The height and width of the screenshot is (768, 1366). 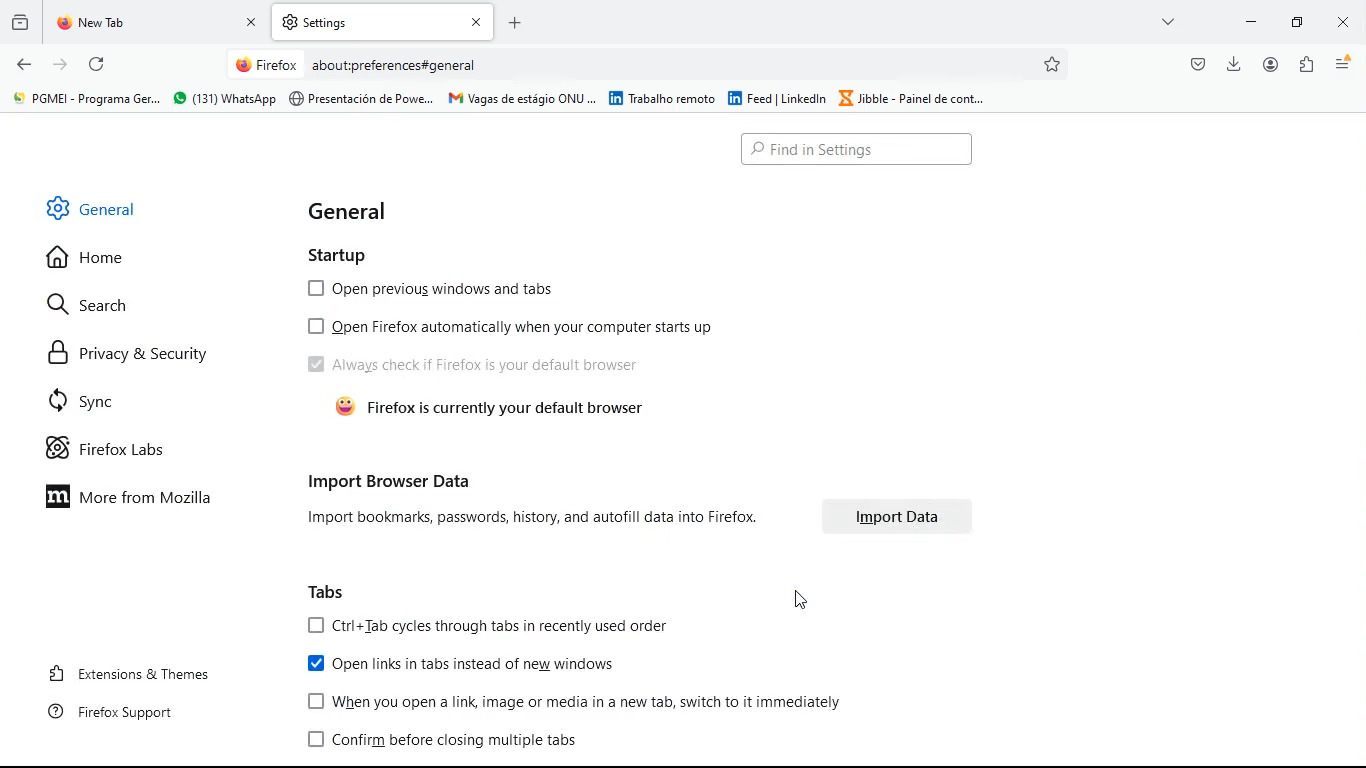 What do you see at coordinates (93, 307) in the screenshot?
I see `search` at bounding box center [93, 307].